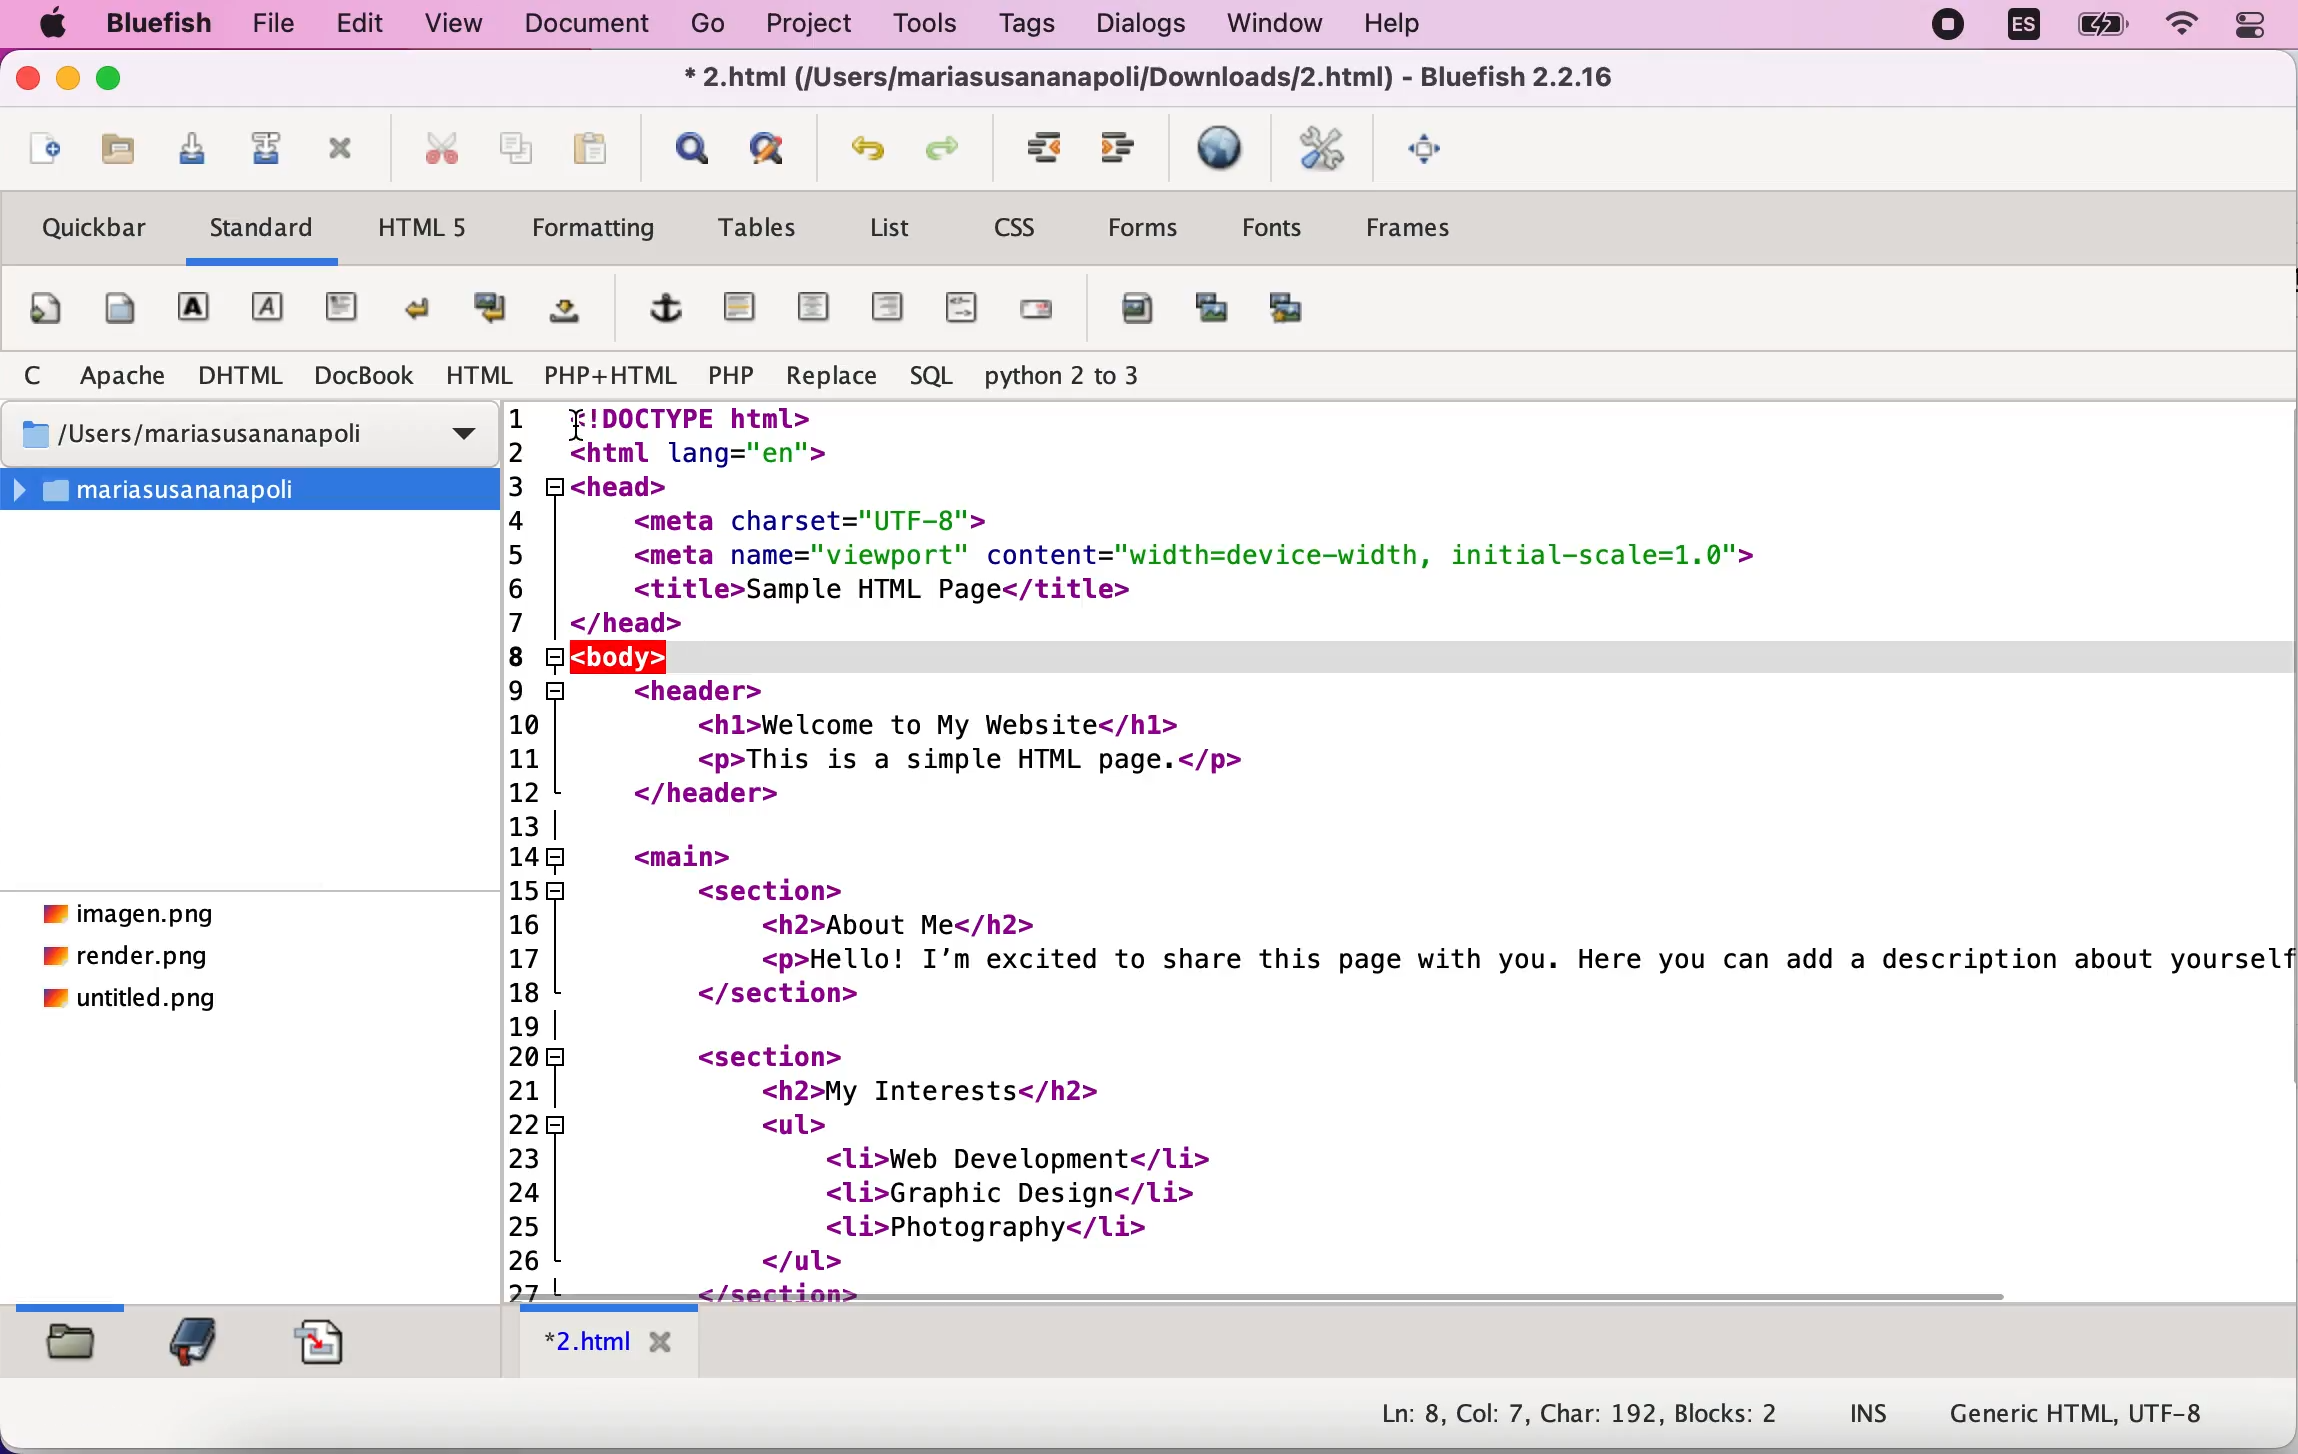  I want to click on Scroll bar, so click(1369, 1299).